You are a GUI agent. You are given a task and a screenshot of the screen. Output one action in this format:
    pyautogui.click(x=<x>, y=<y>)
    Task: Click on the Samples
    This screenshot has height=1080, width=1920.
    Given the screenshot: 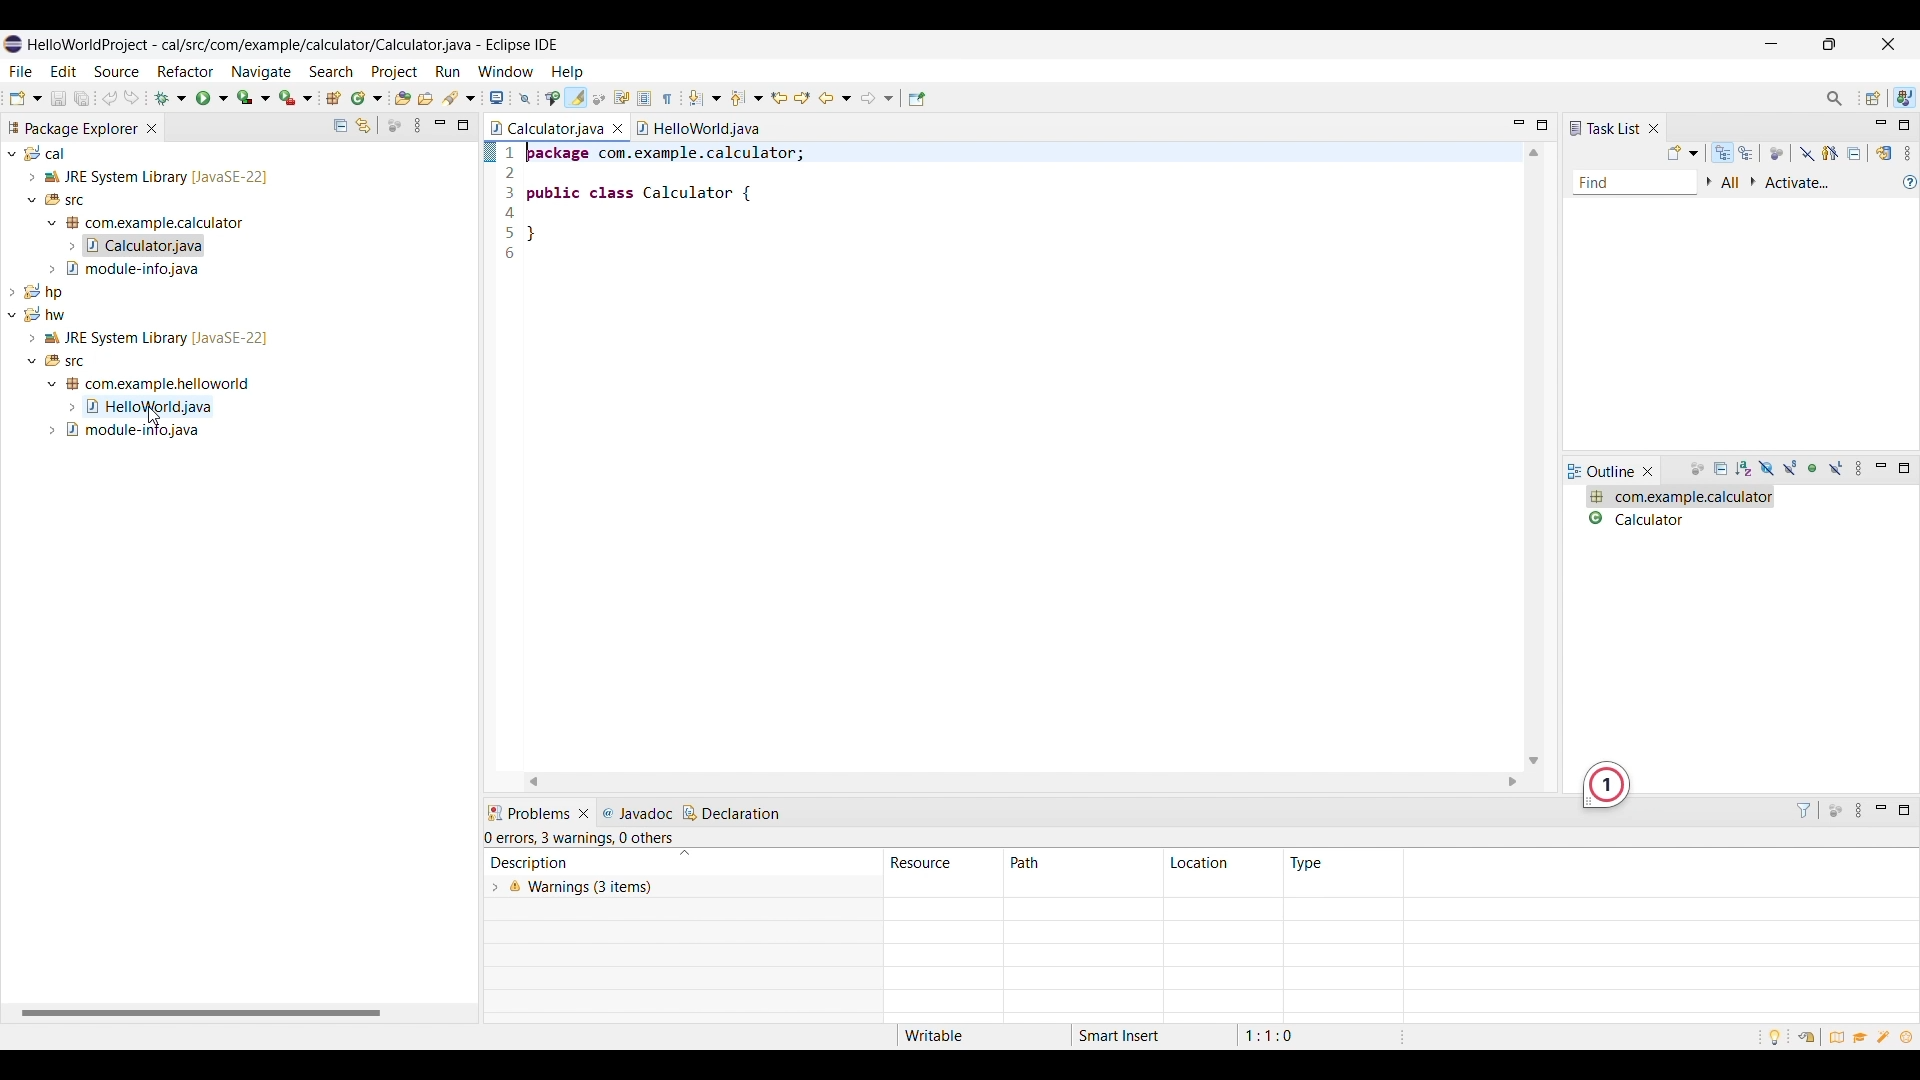 What is the action you would take?
    pyautogui.click(x=1886, y=1036)
    